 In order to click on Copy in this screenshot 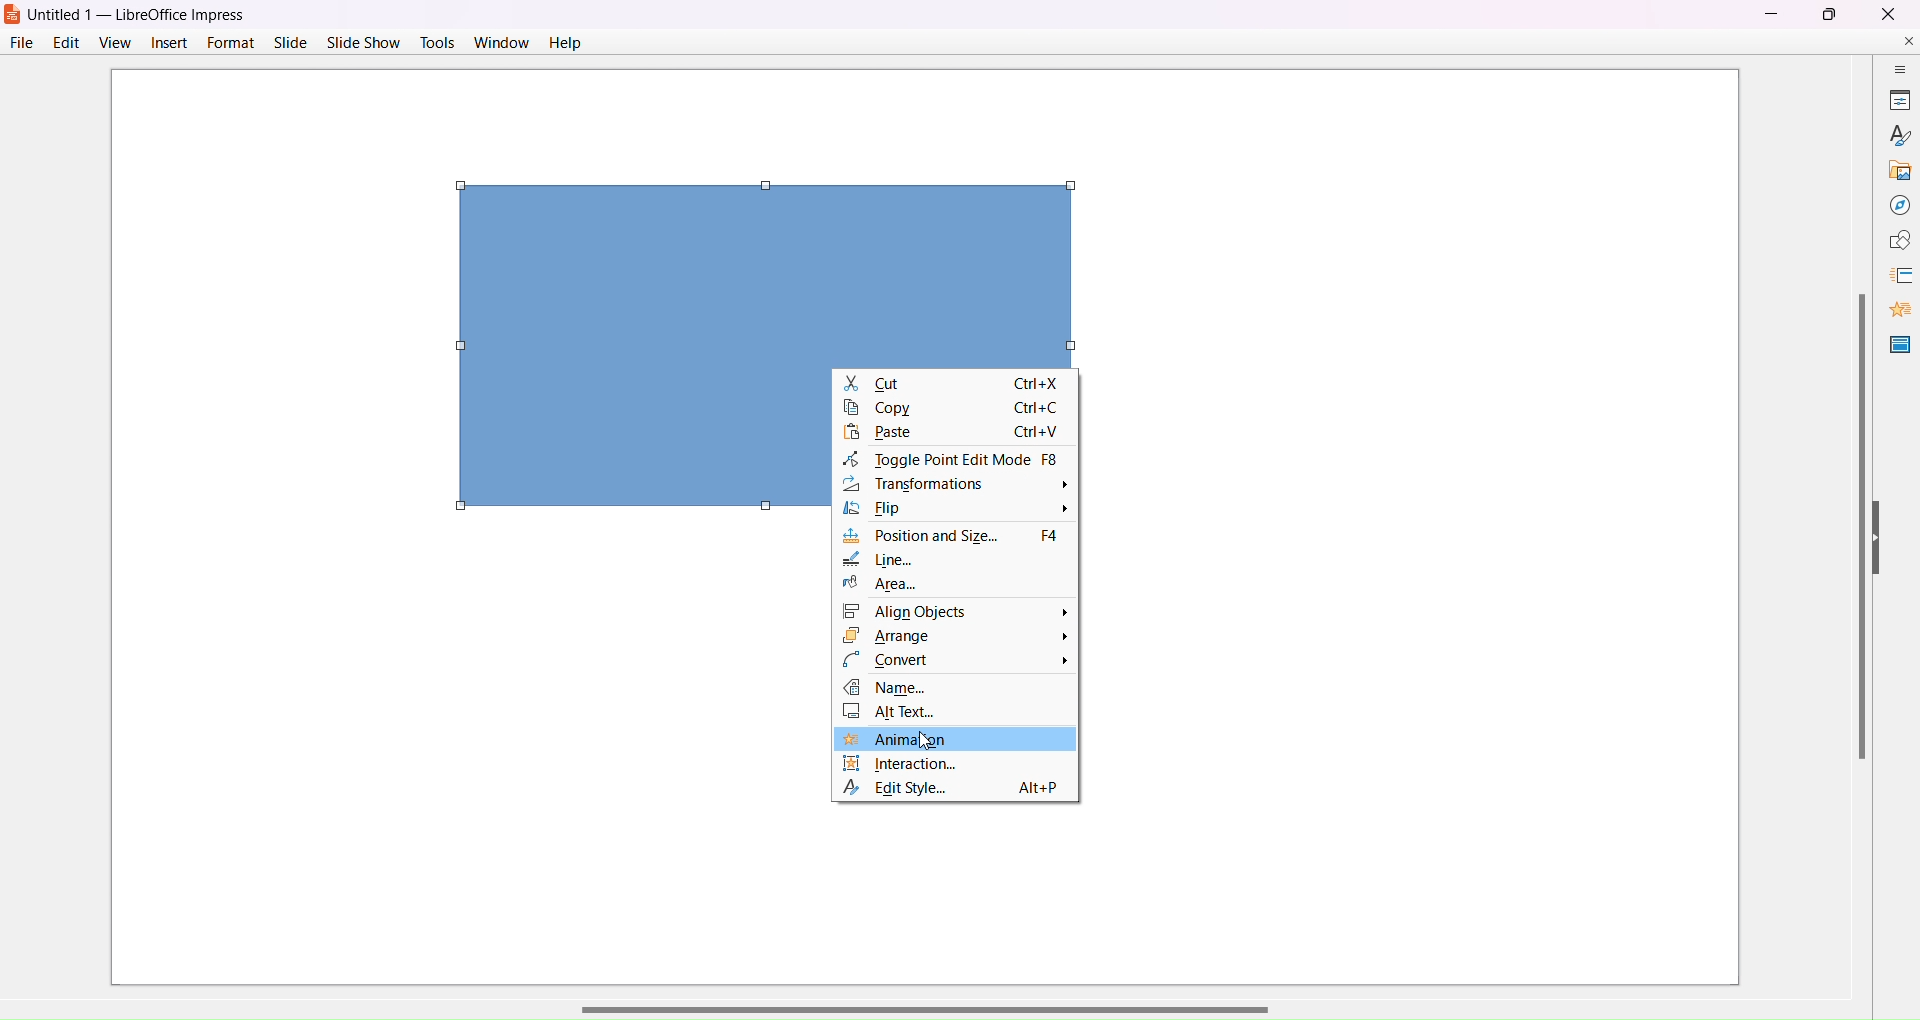, I will do `click(954, 411)`.